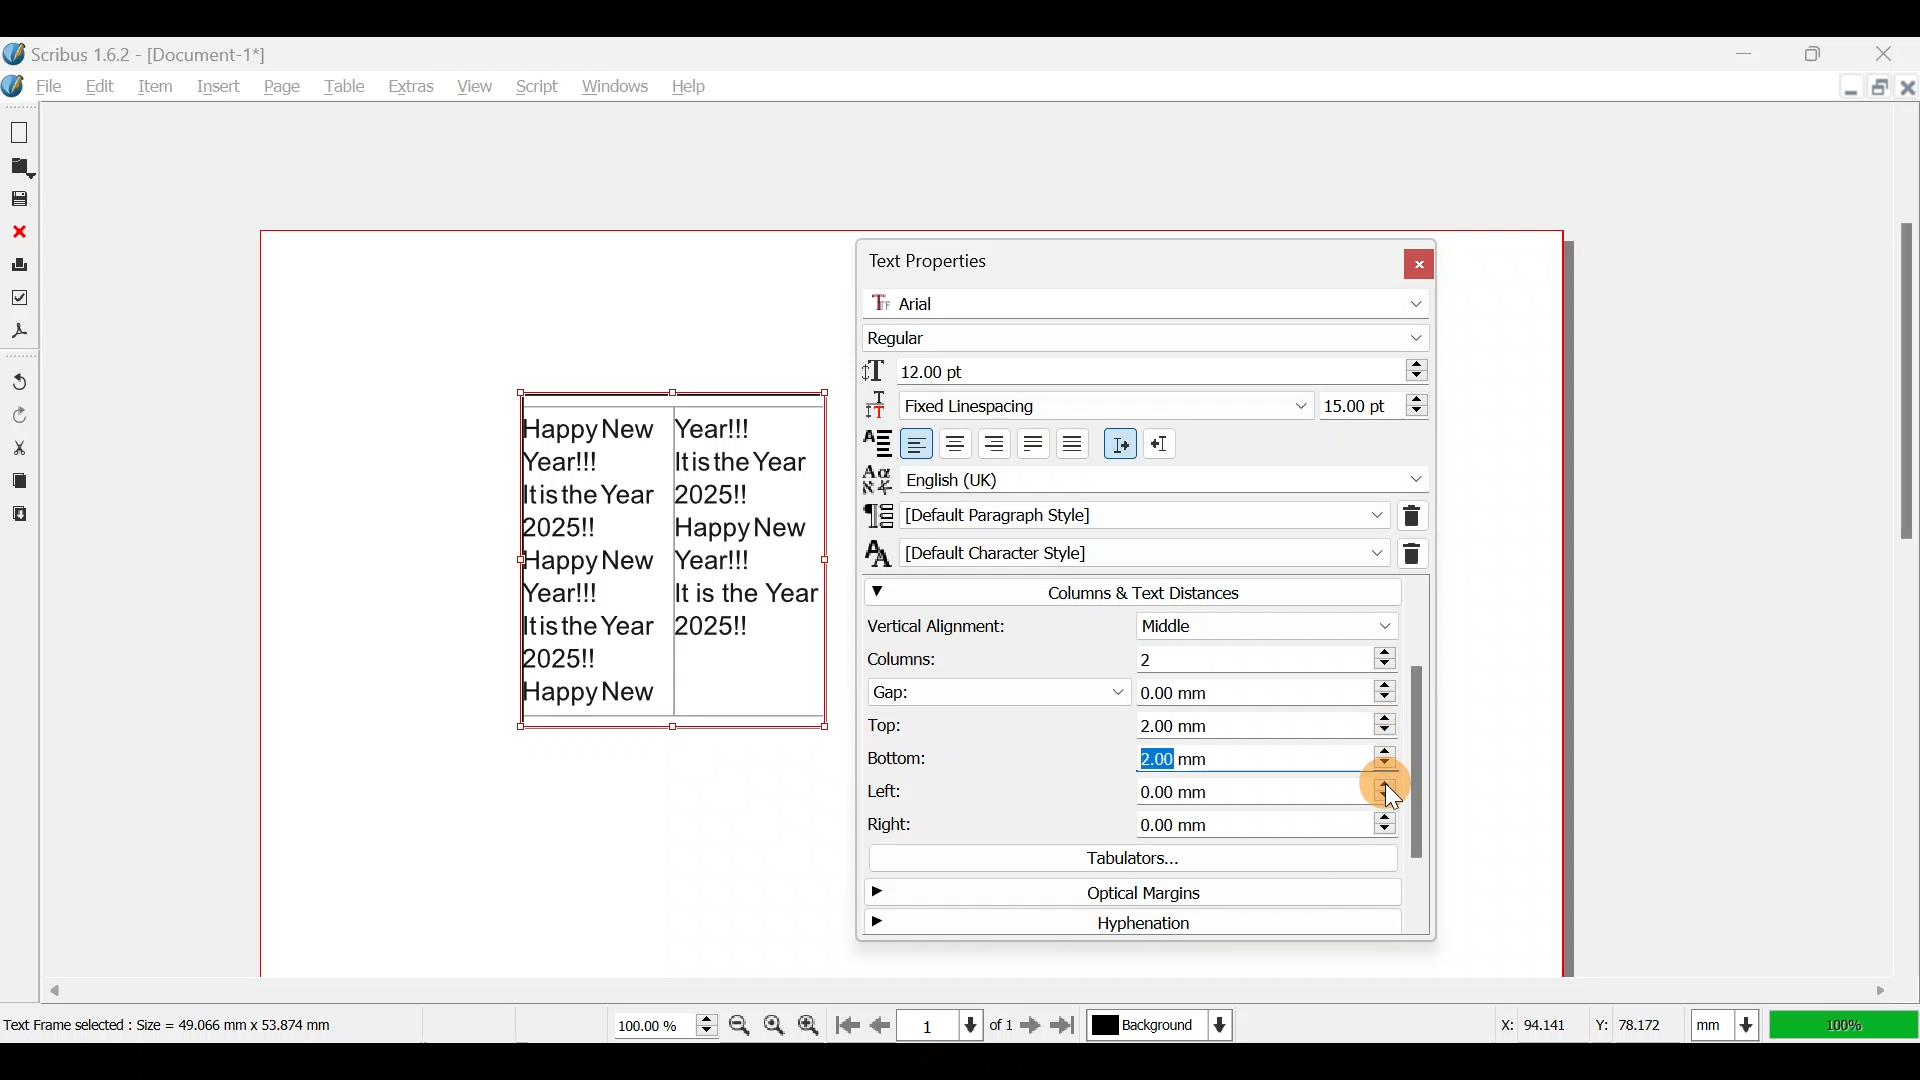  Describe the element at coordinates (737, 1025) in the screenshot. I see `Zoom out by the stepping value in tools preferences` at that location.